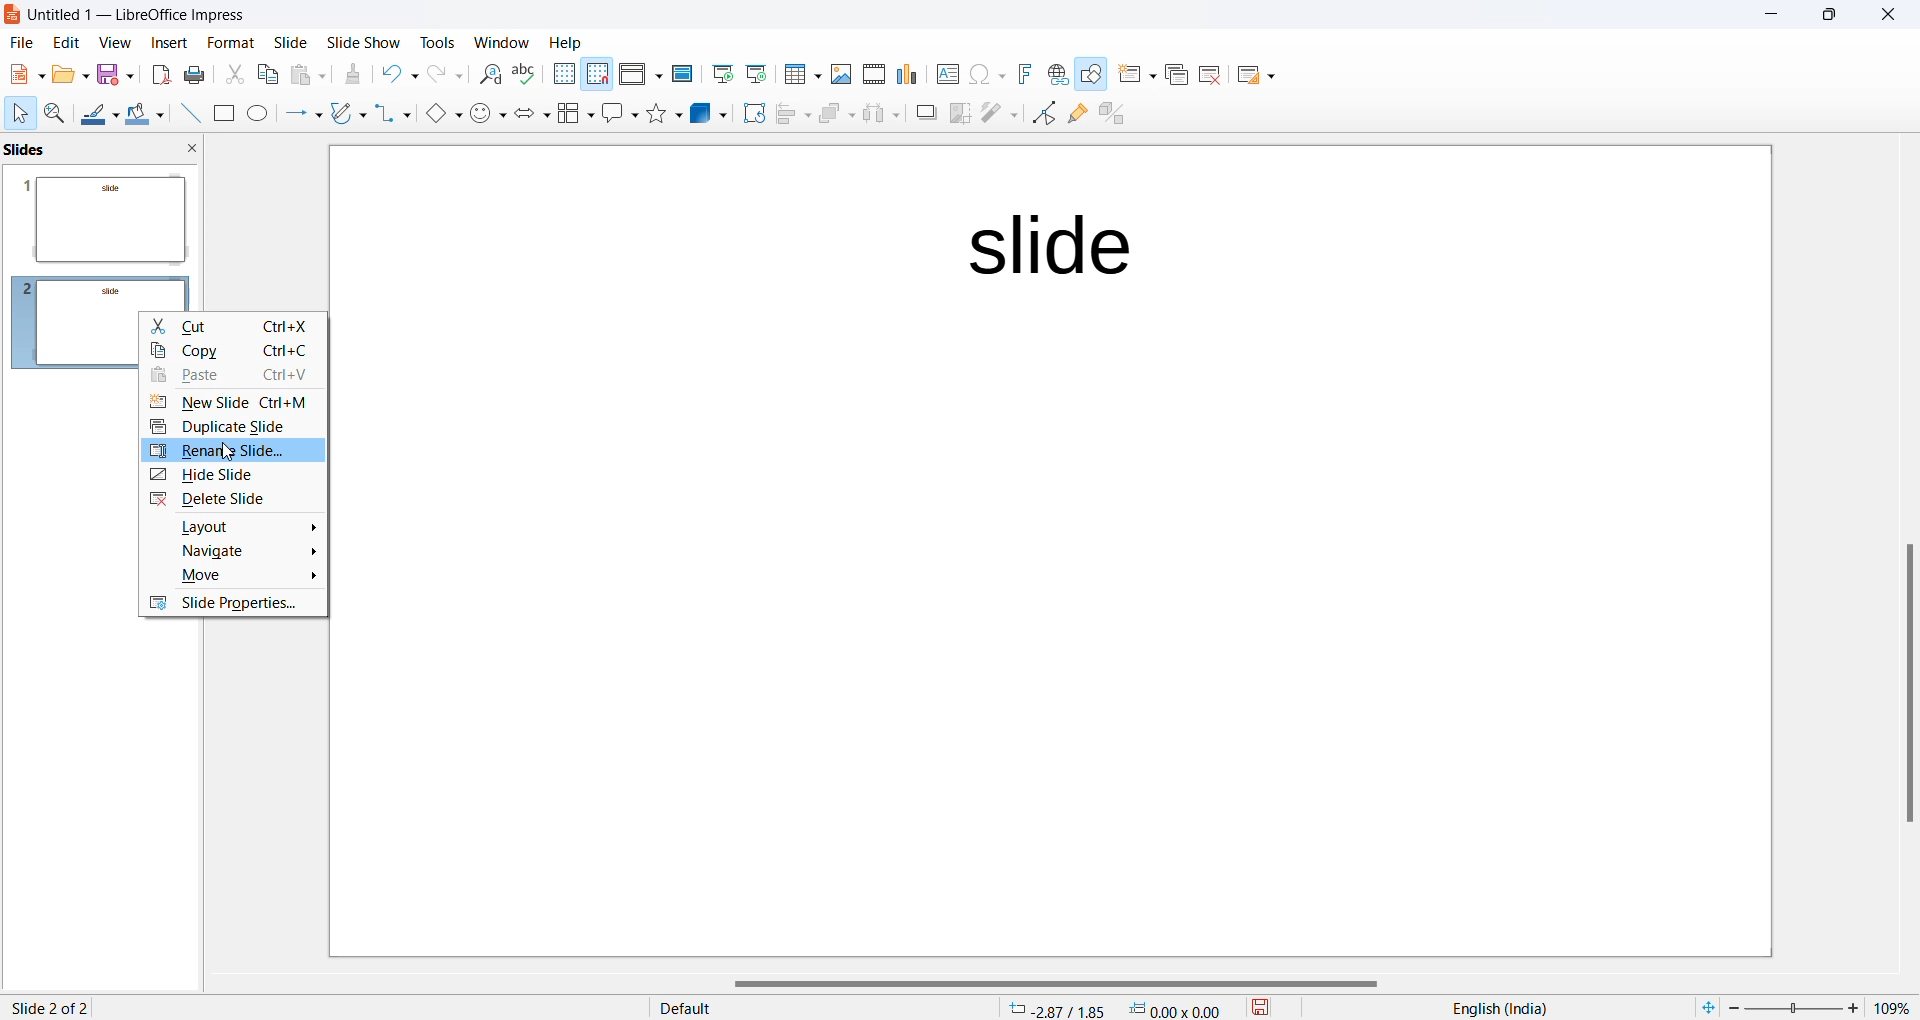  I want to click on Cursor, so click(20, 113).